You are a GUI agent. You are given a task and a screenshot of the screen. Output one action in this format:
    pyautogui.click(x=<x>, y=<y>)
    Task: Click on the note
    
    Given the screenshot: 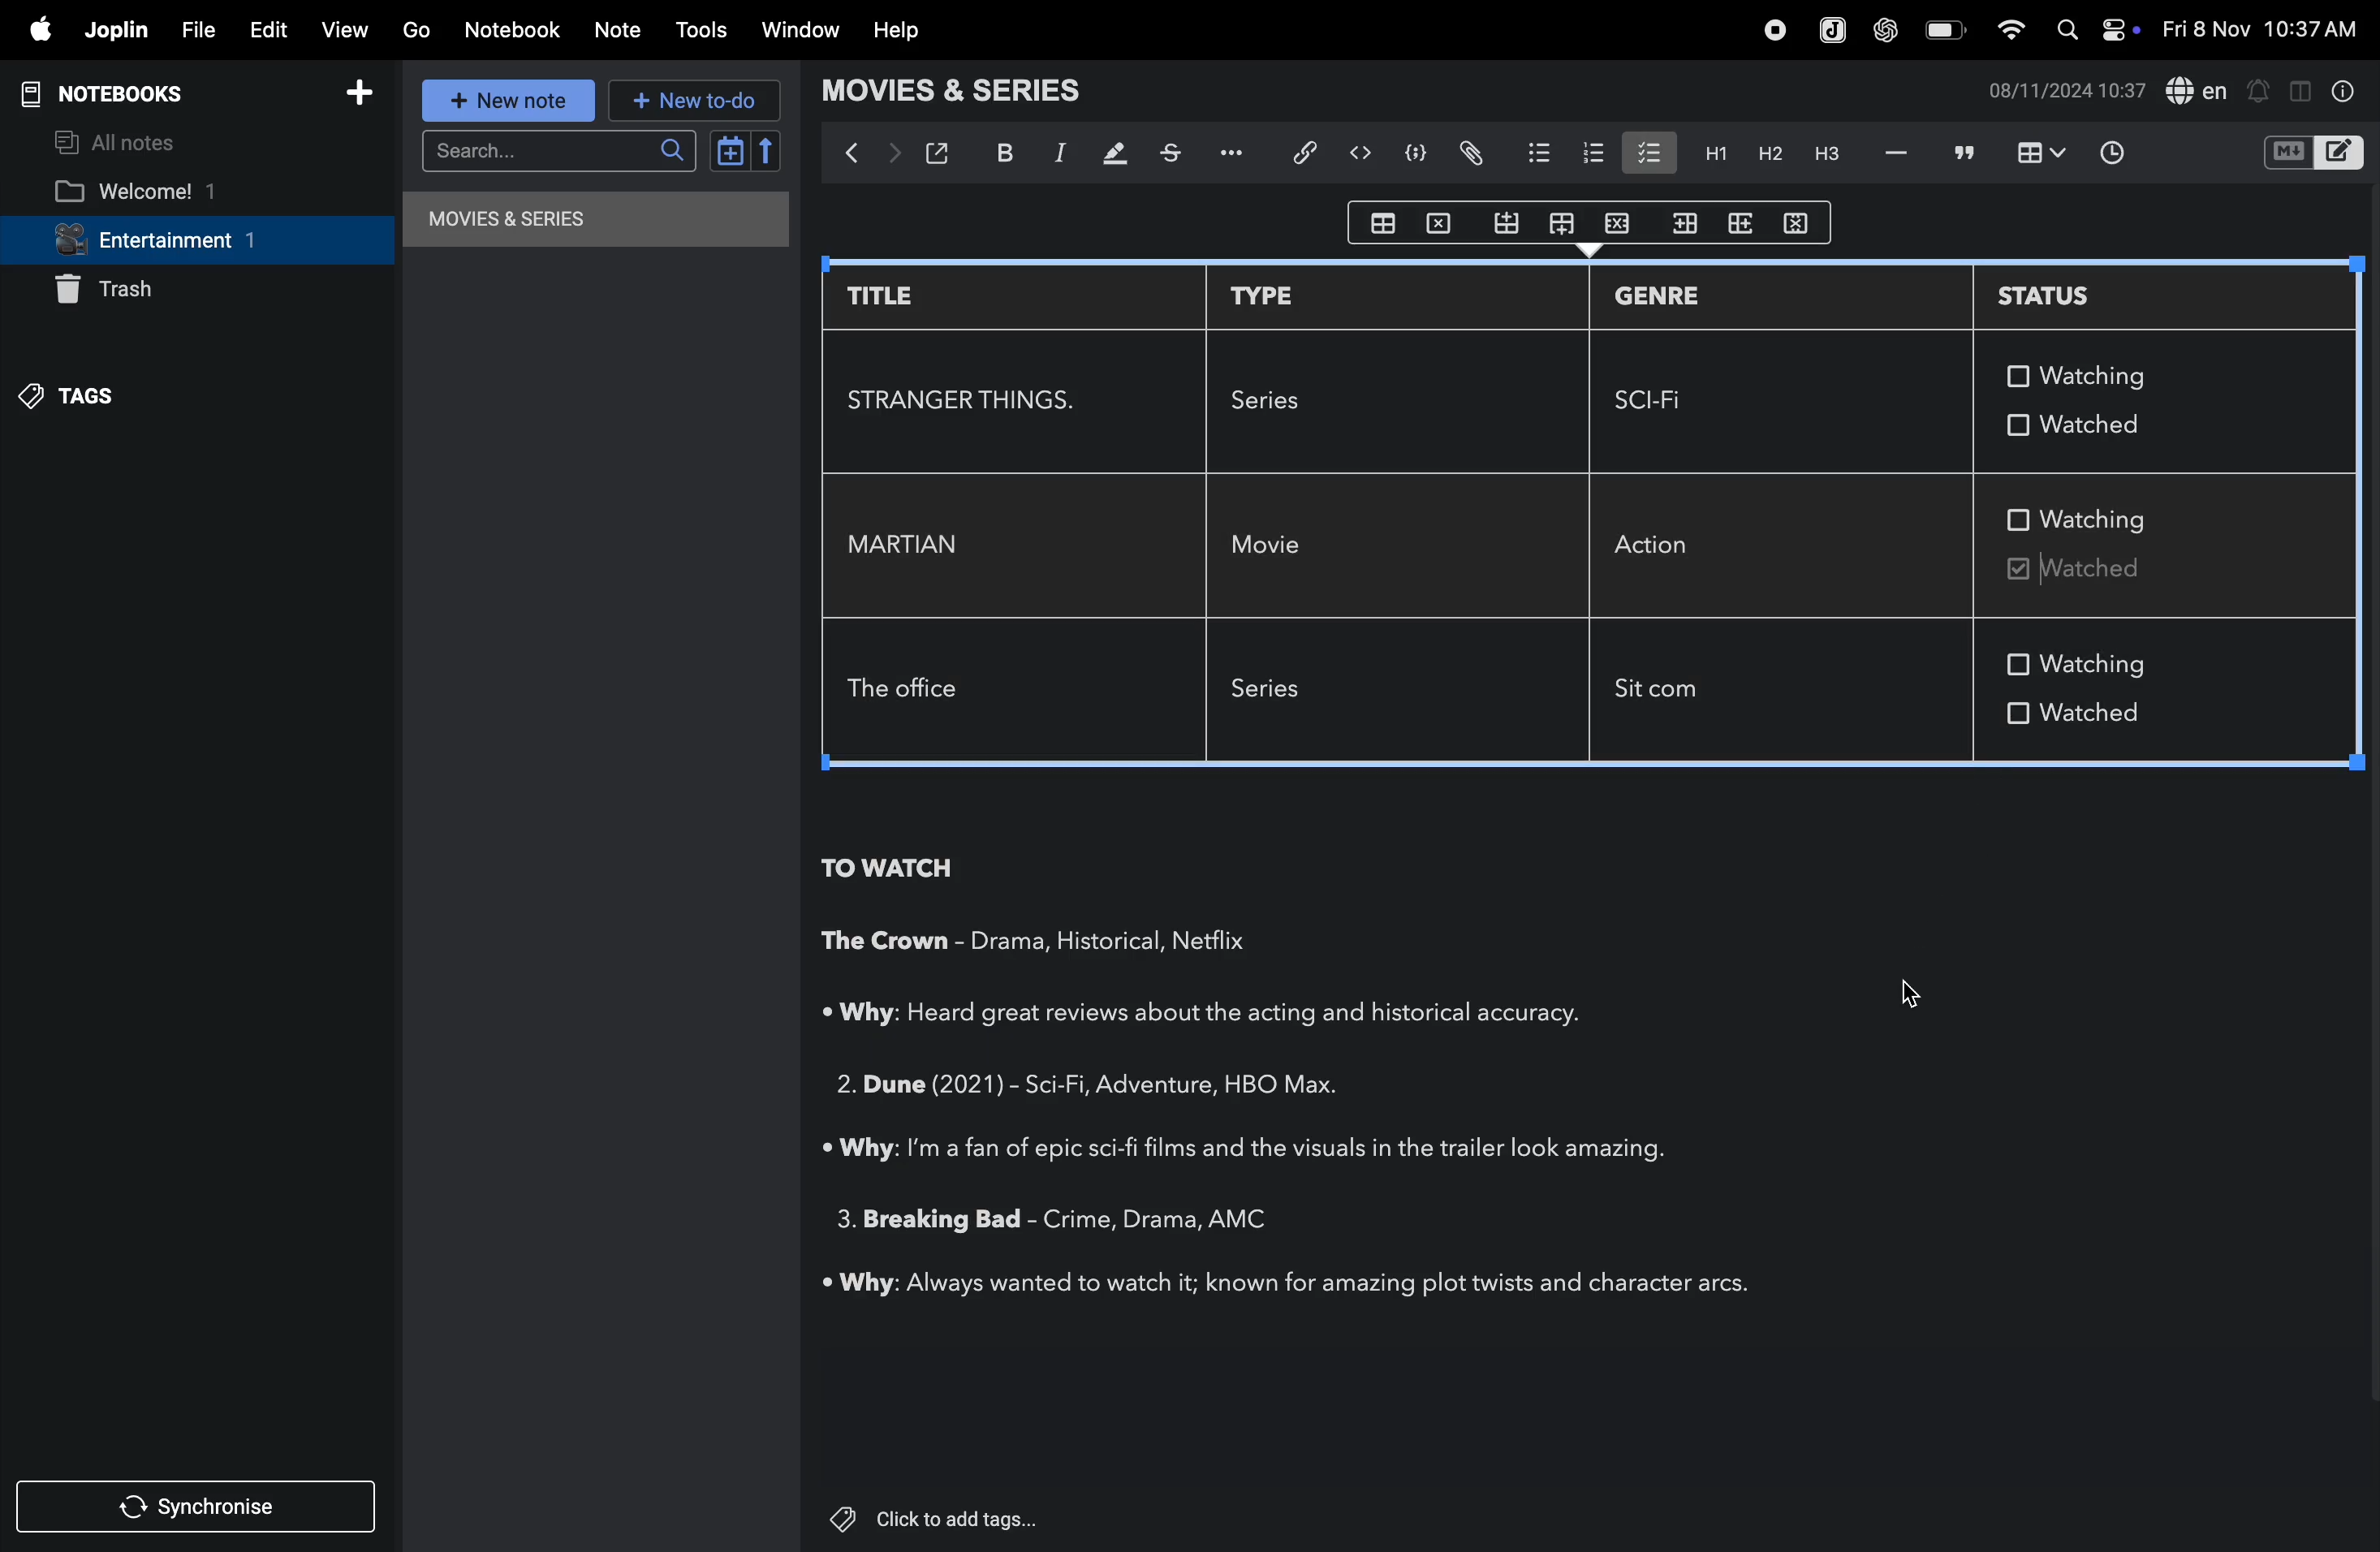 What is the action you would take?
    pyautogui.click(x=619, y=35)
    